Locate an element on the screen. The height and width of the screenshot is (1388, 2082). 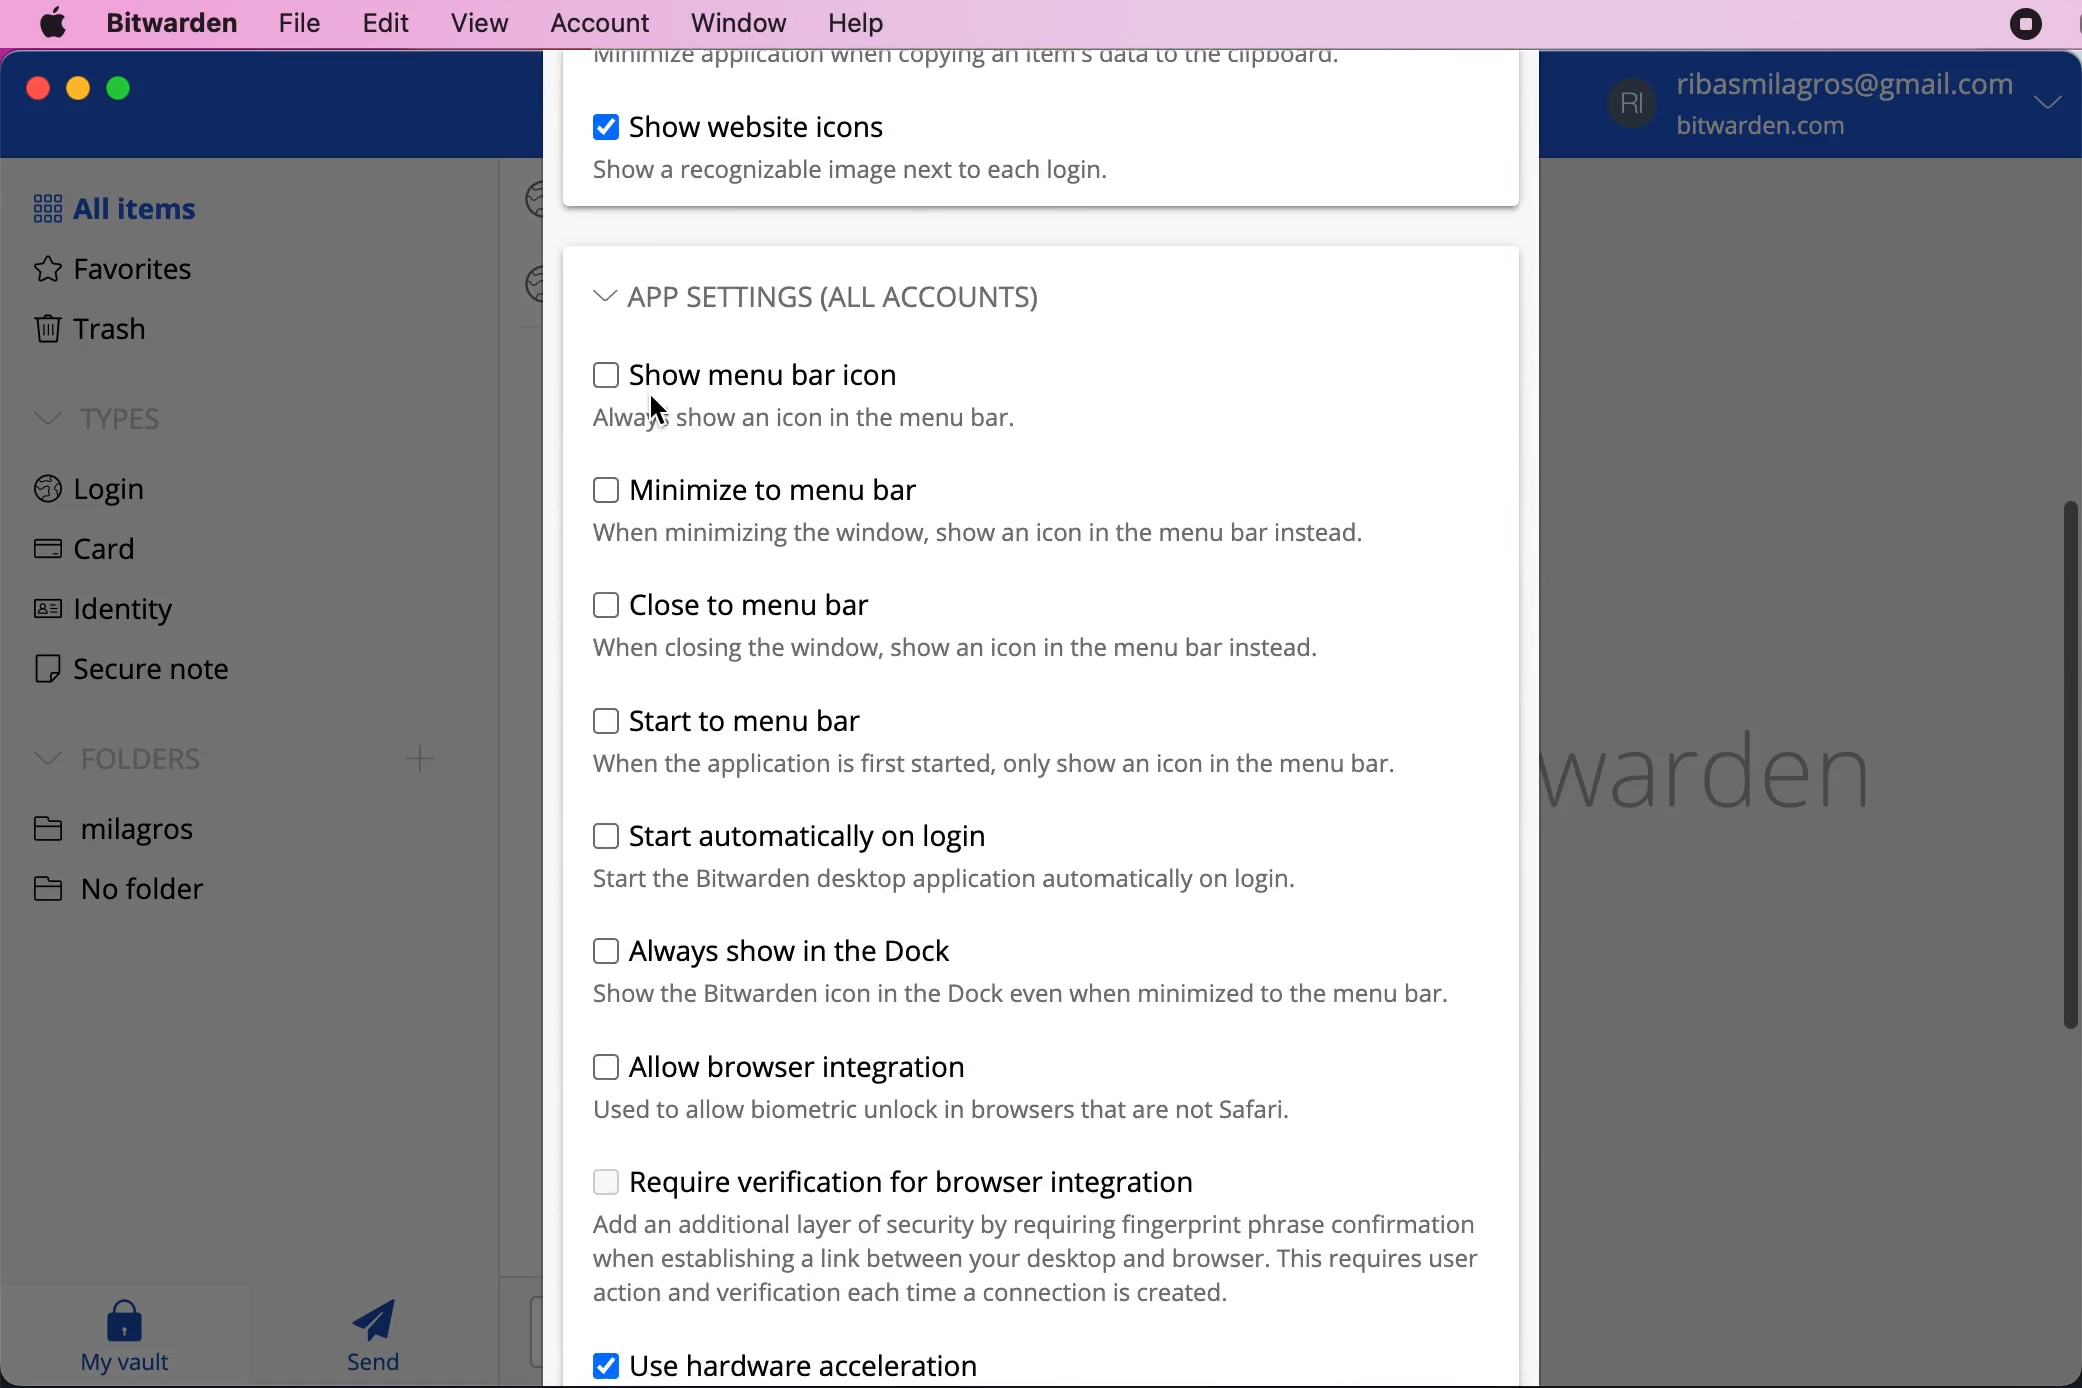
use hardware acceleration is located at coordinates (790, 1361).